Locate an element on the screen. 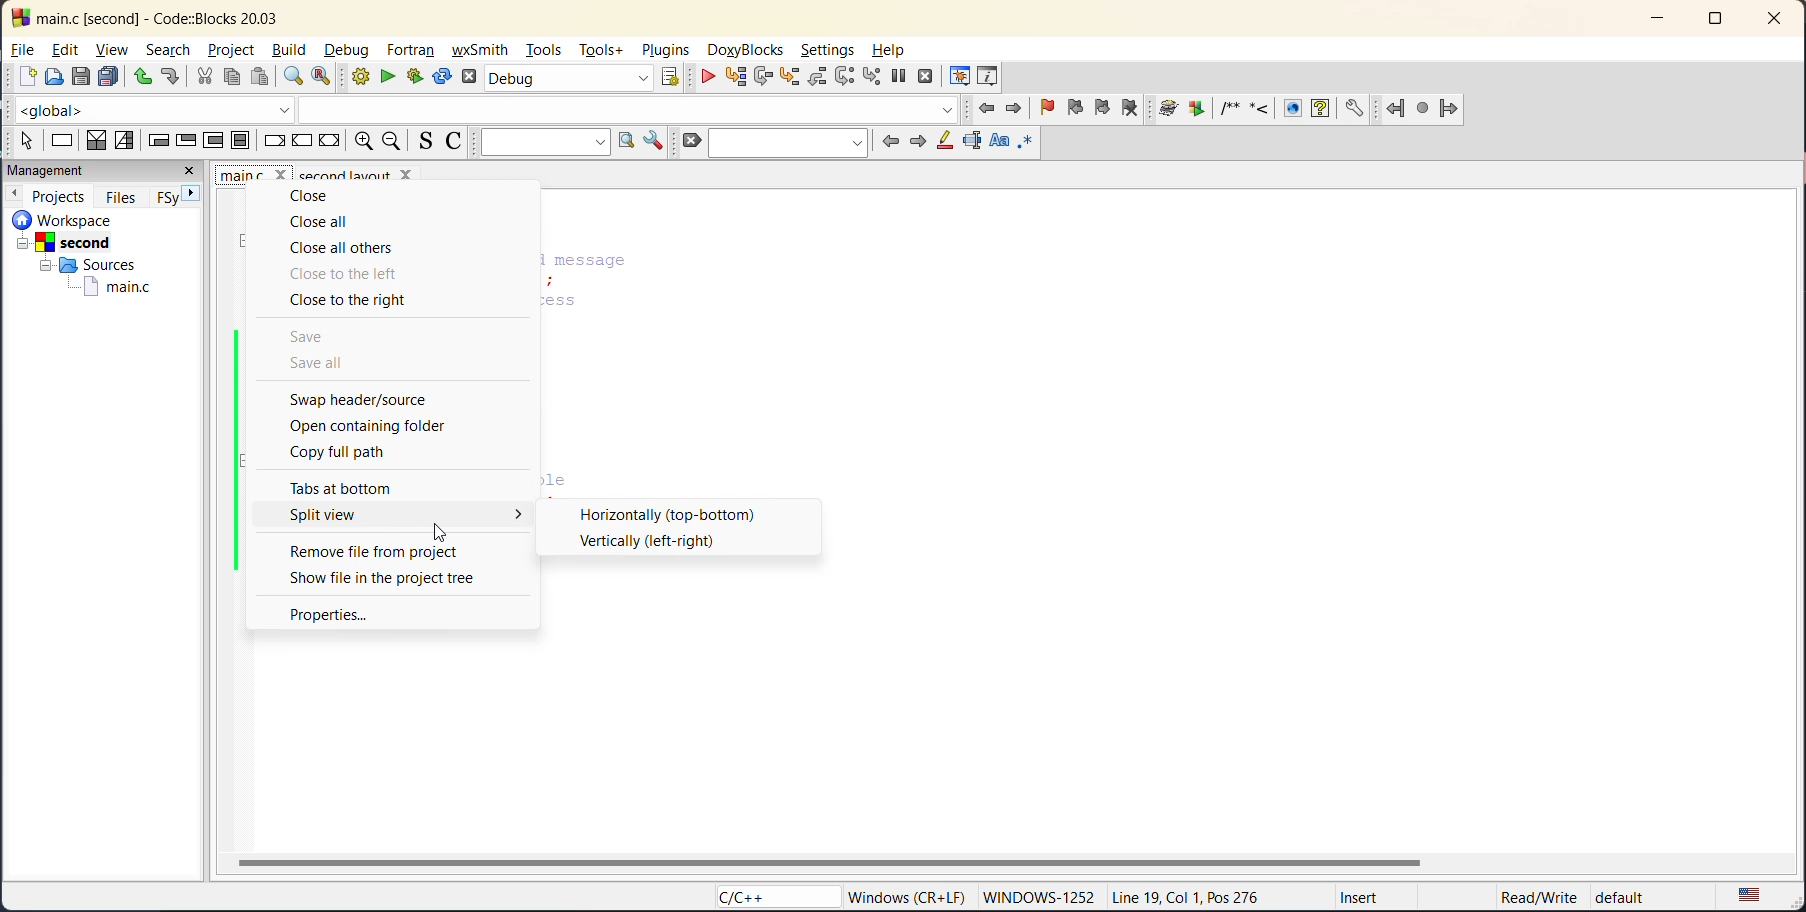  undo is located at coordinates (142, 78).